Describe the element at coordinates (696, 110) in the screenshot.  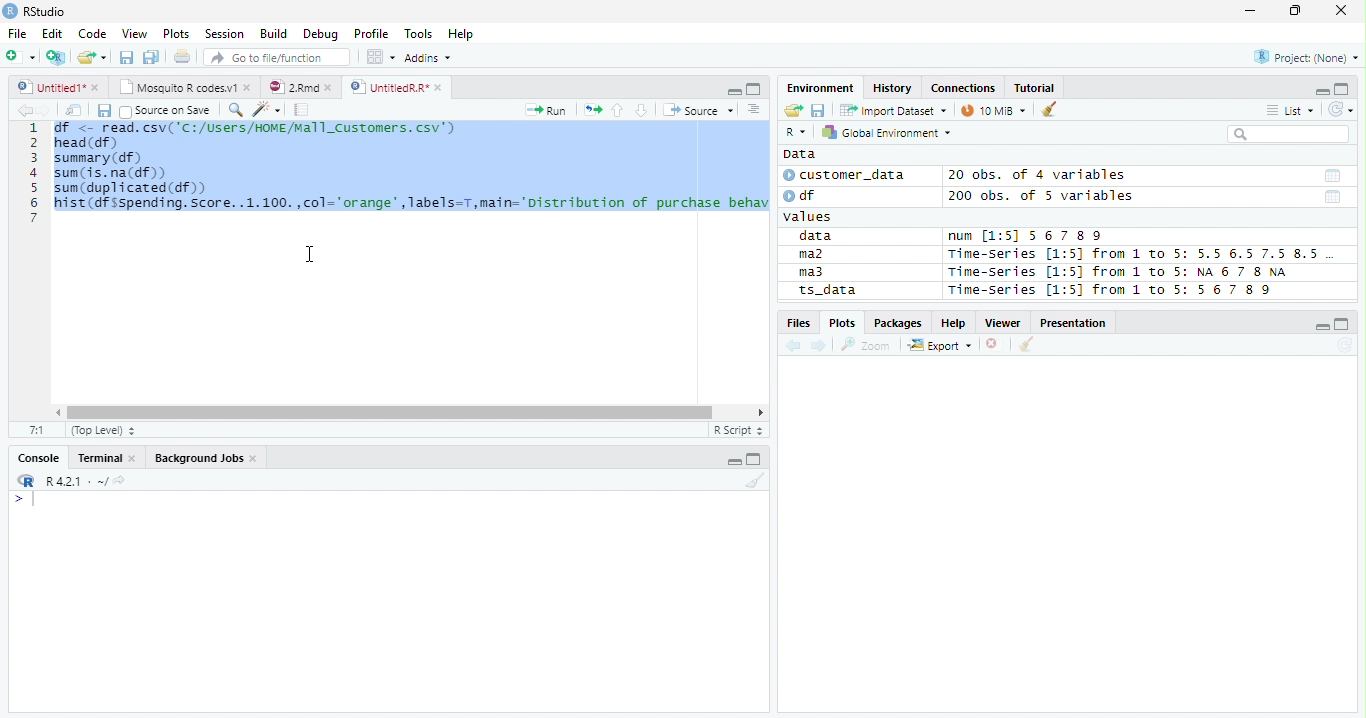
I see `Source` at that location.